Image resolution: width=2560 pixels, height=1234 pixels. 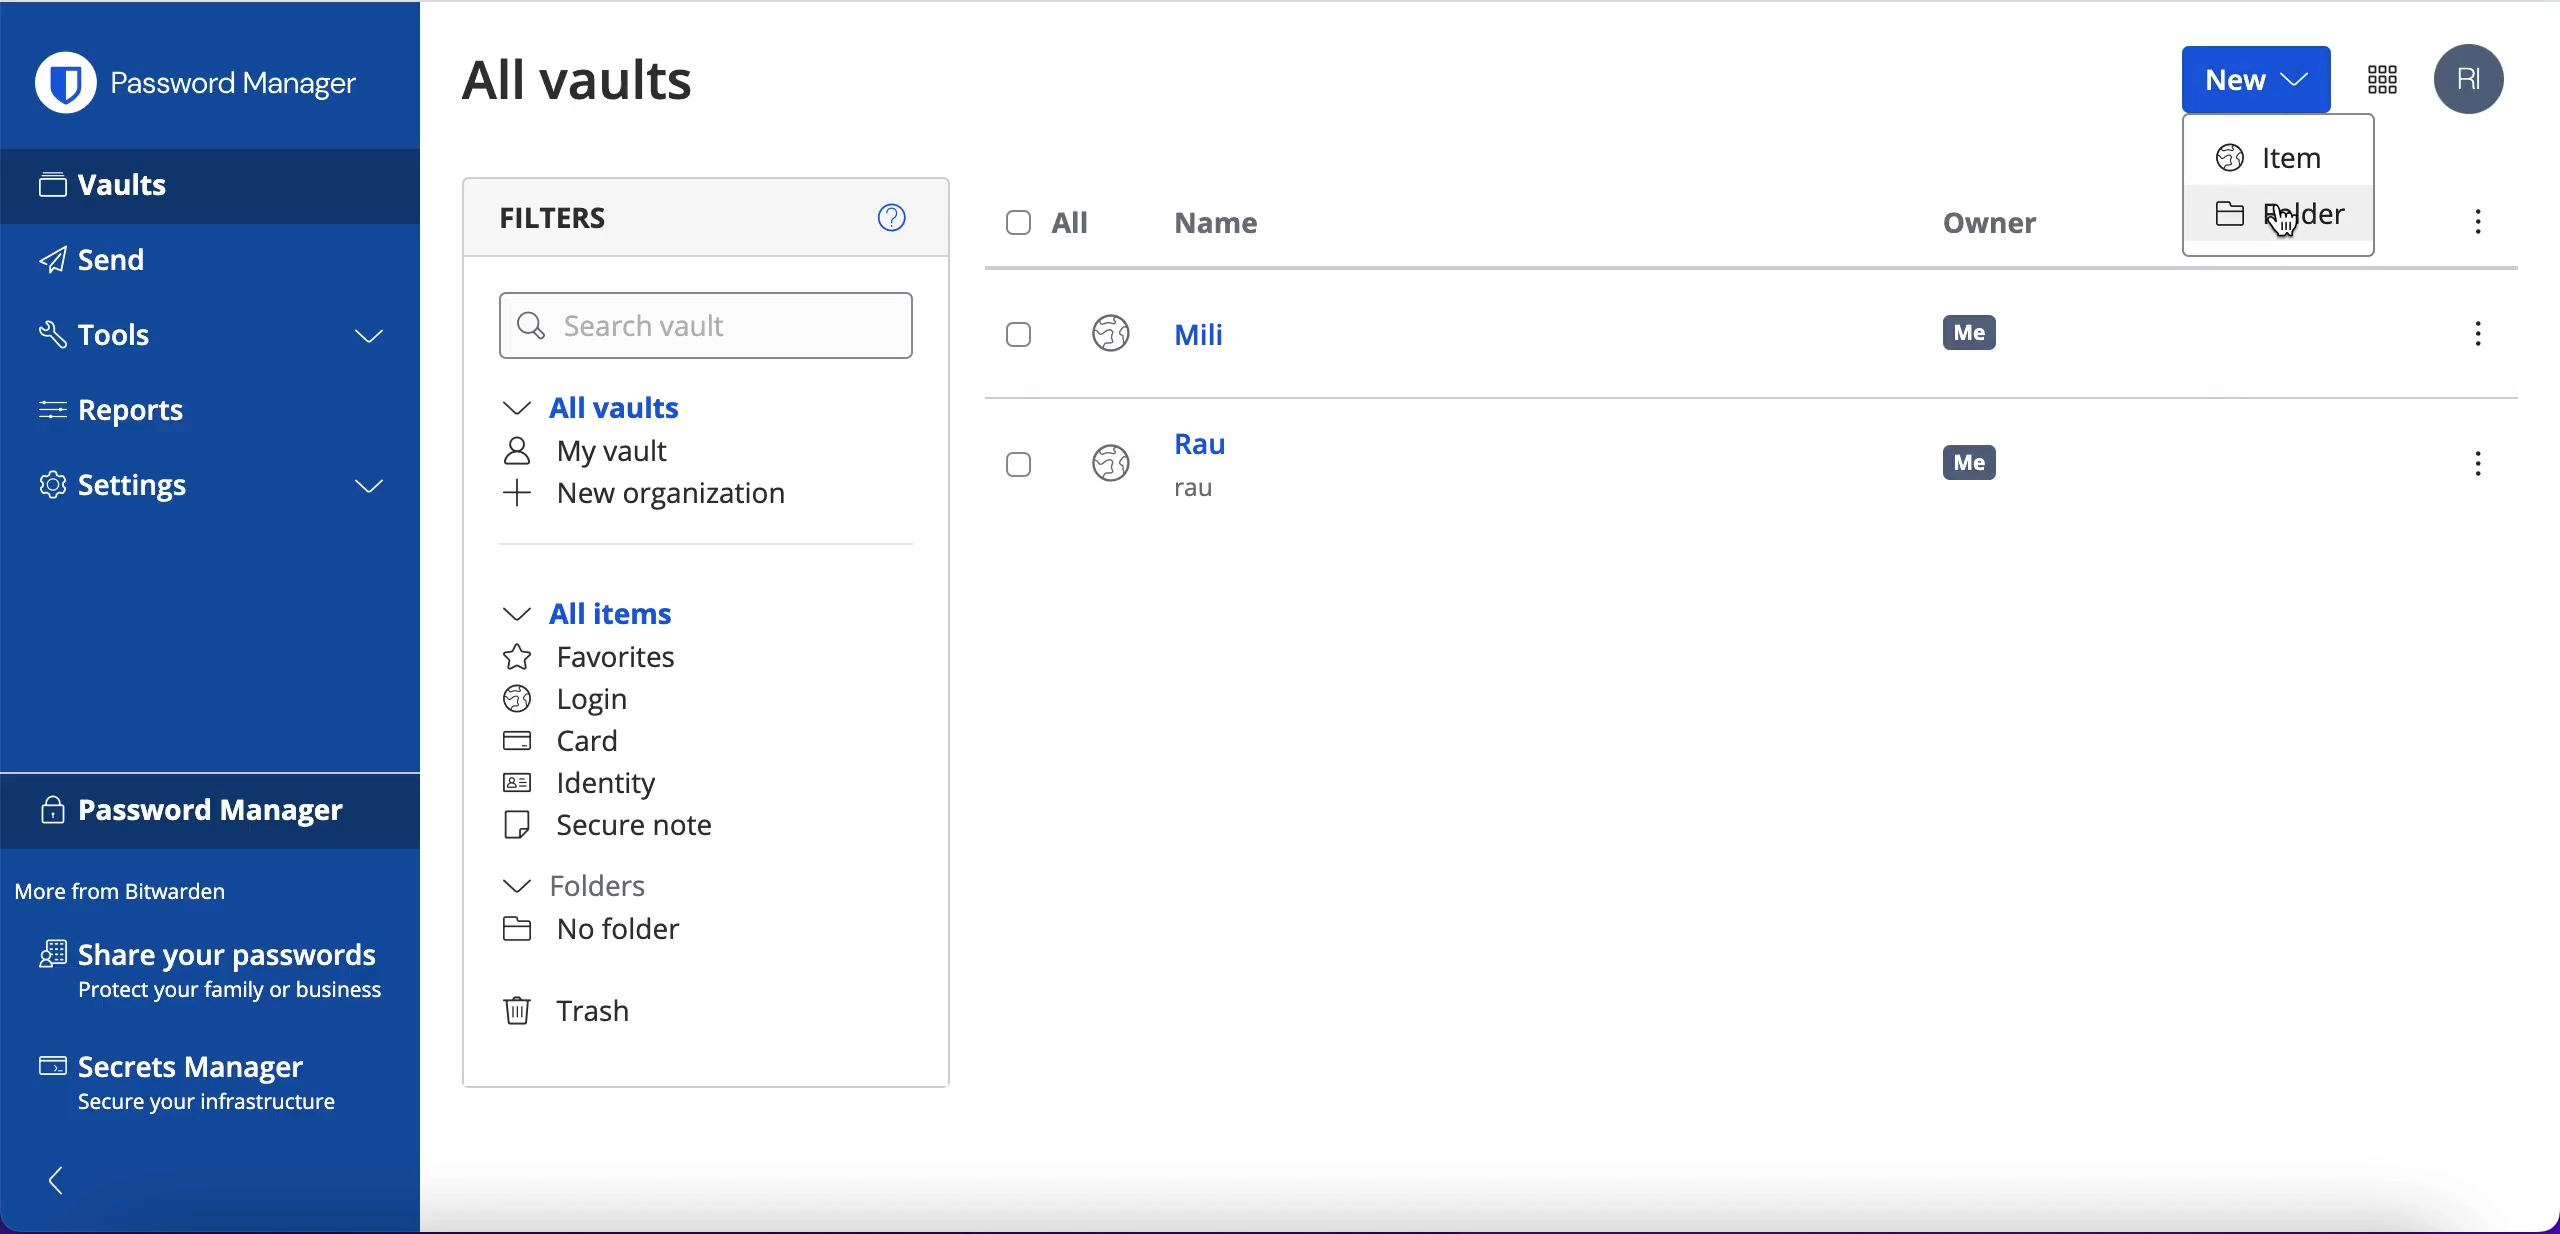 I want to click on more from bitwarden, so click(x=131, y=893).